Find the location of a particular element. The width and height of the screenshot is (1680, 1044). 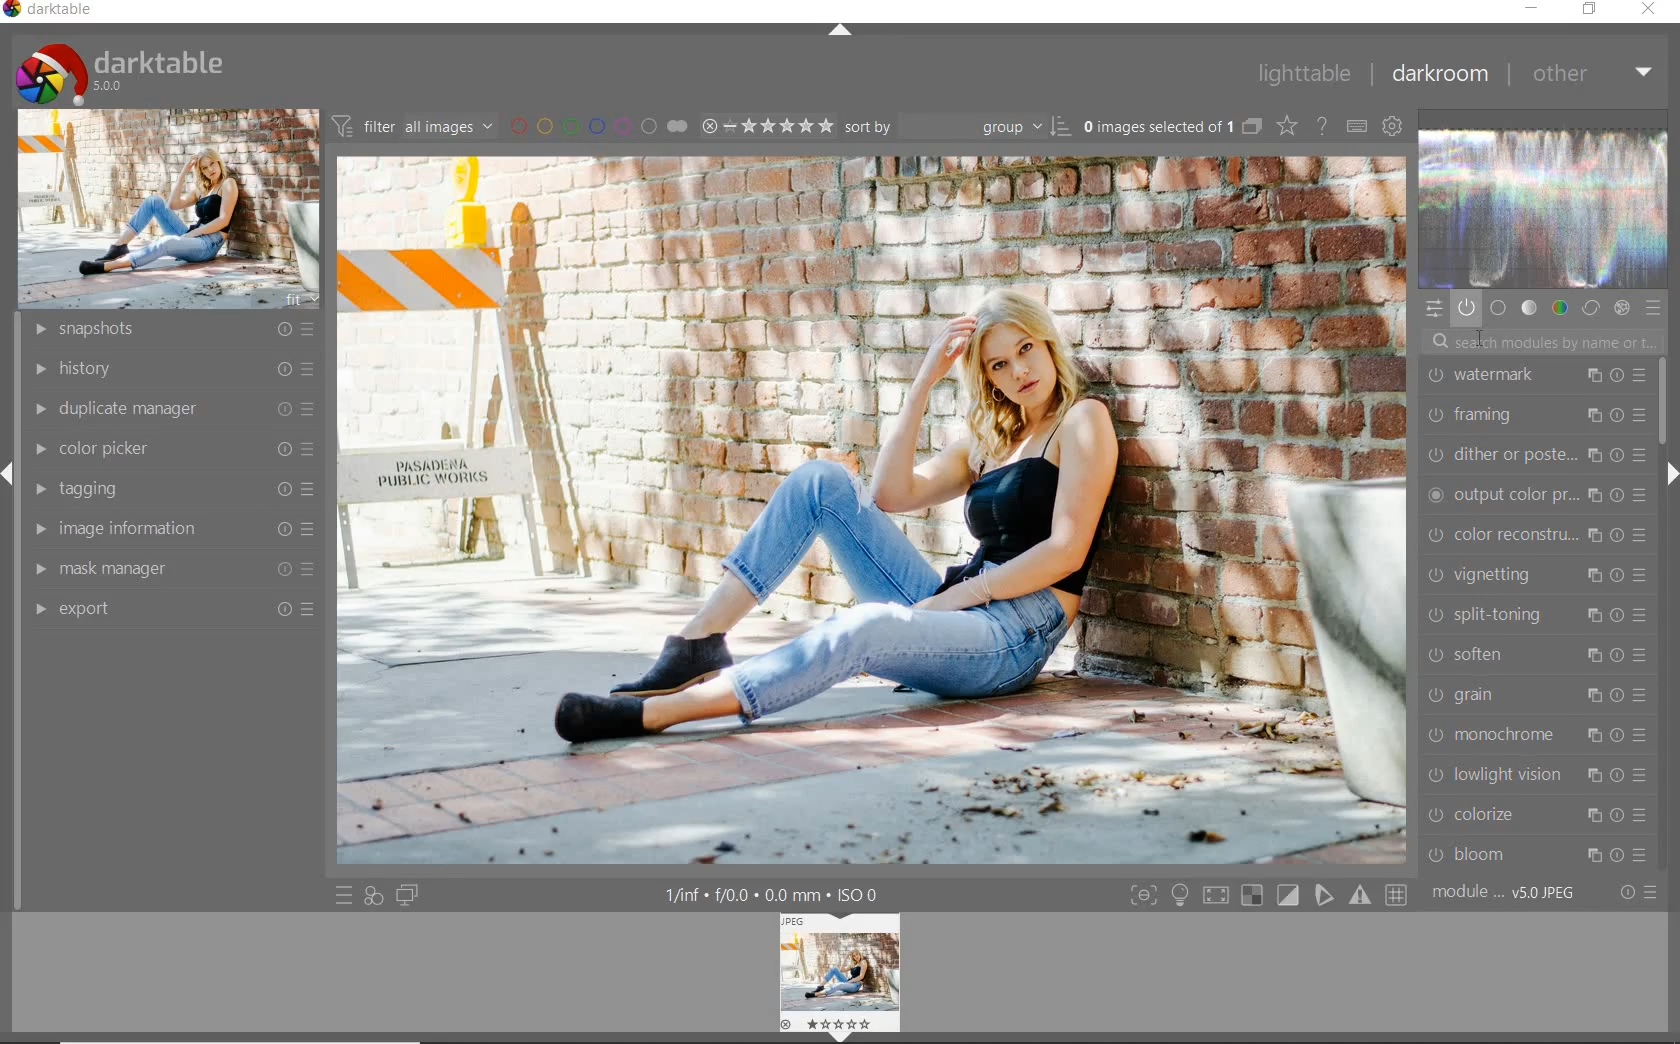

other is located at coordinates (1591, 75).